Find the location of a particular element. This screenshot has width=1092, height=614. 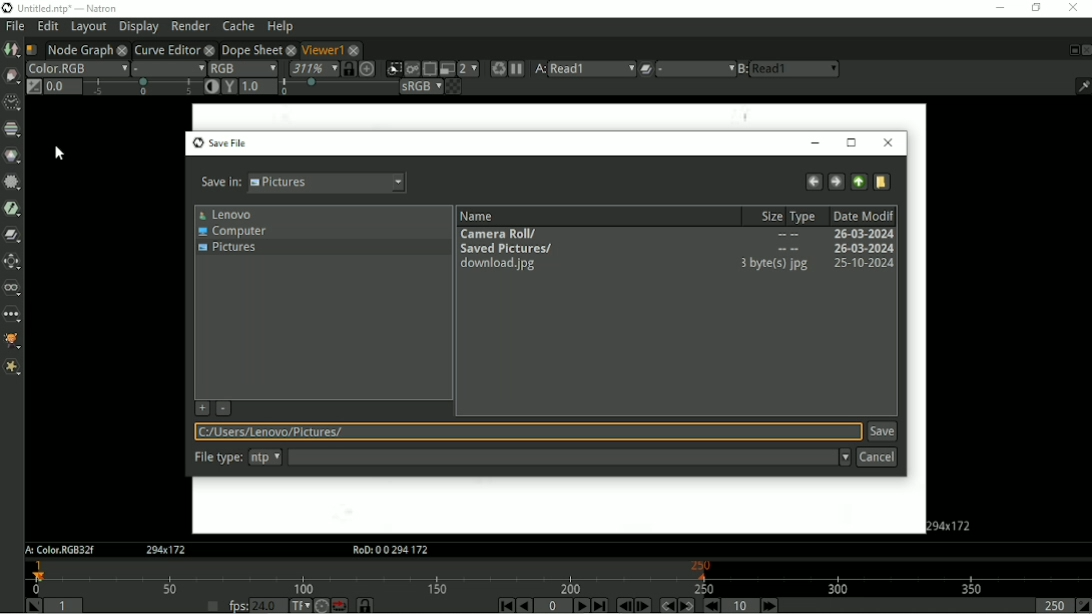

Viewer1 is located at coordinates (321, 48).